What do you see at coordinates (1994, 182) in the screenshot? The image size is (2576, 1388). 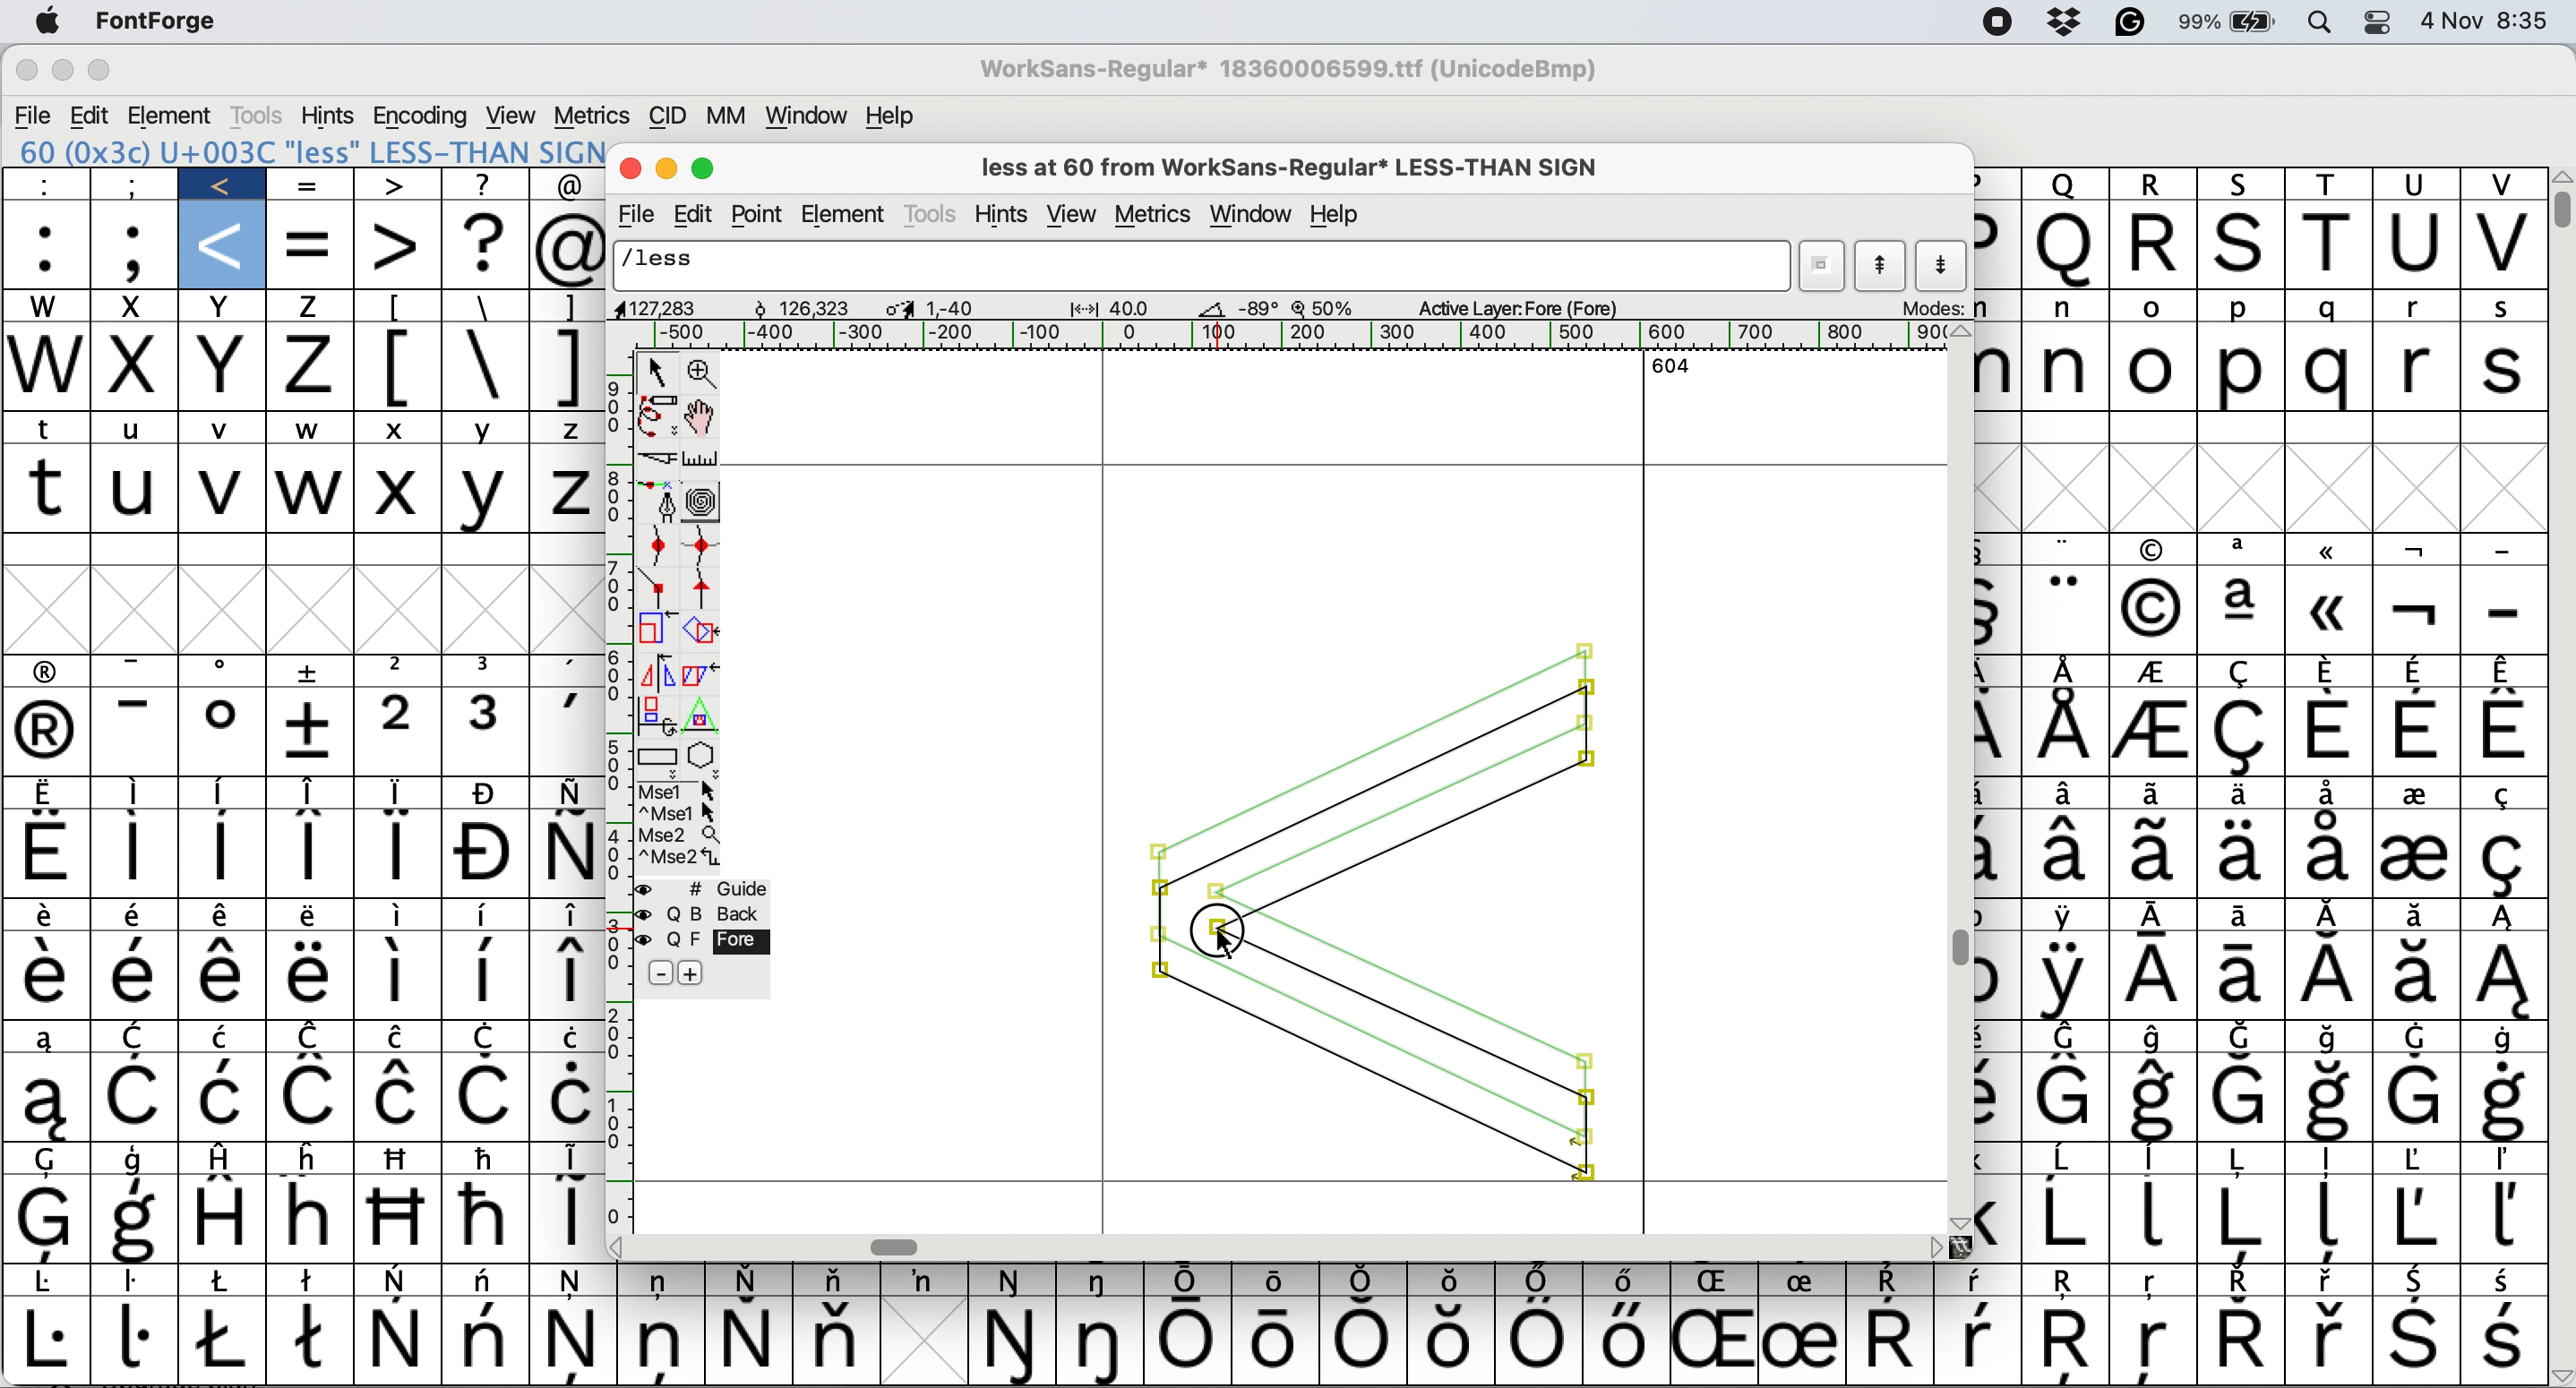 I see `p` at bounding box center [1994, 182].